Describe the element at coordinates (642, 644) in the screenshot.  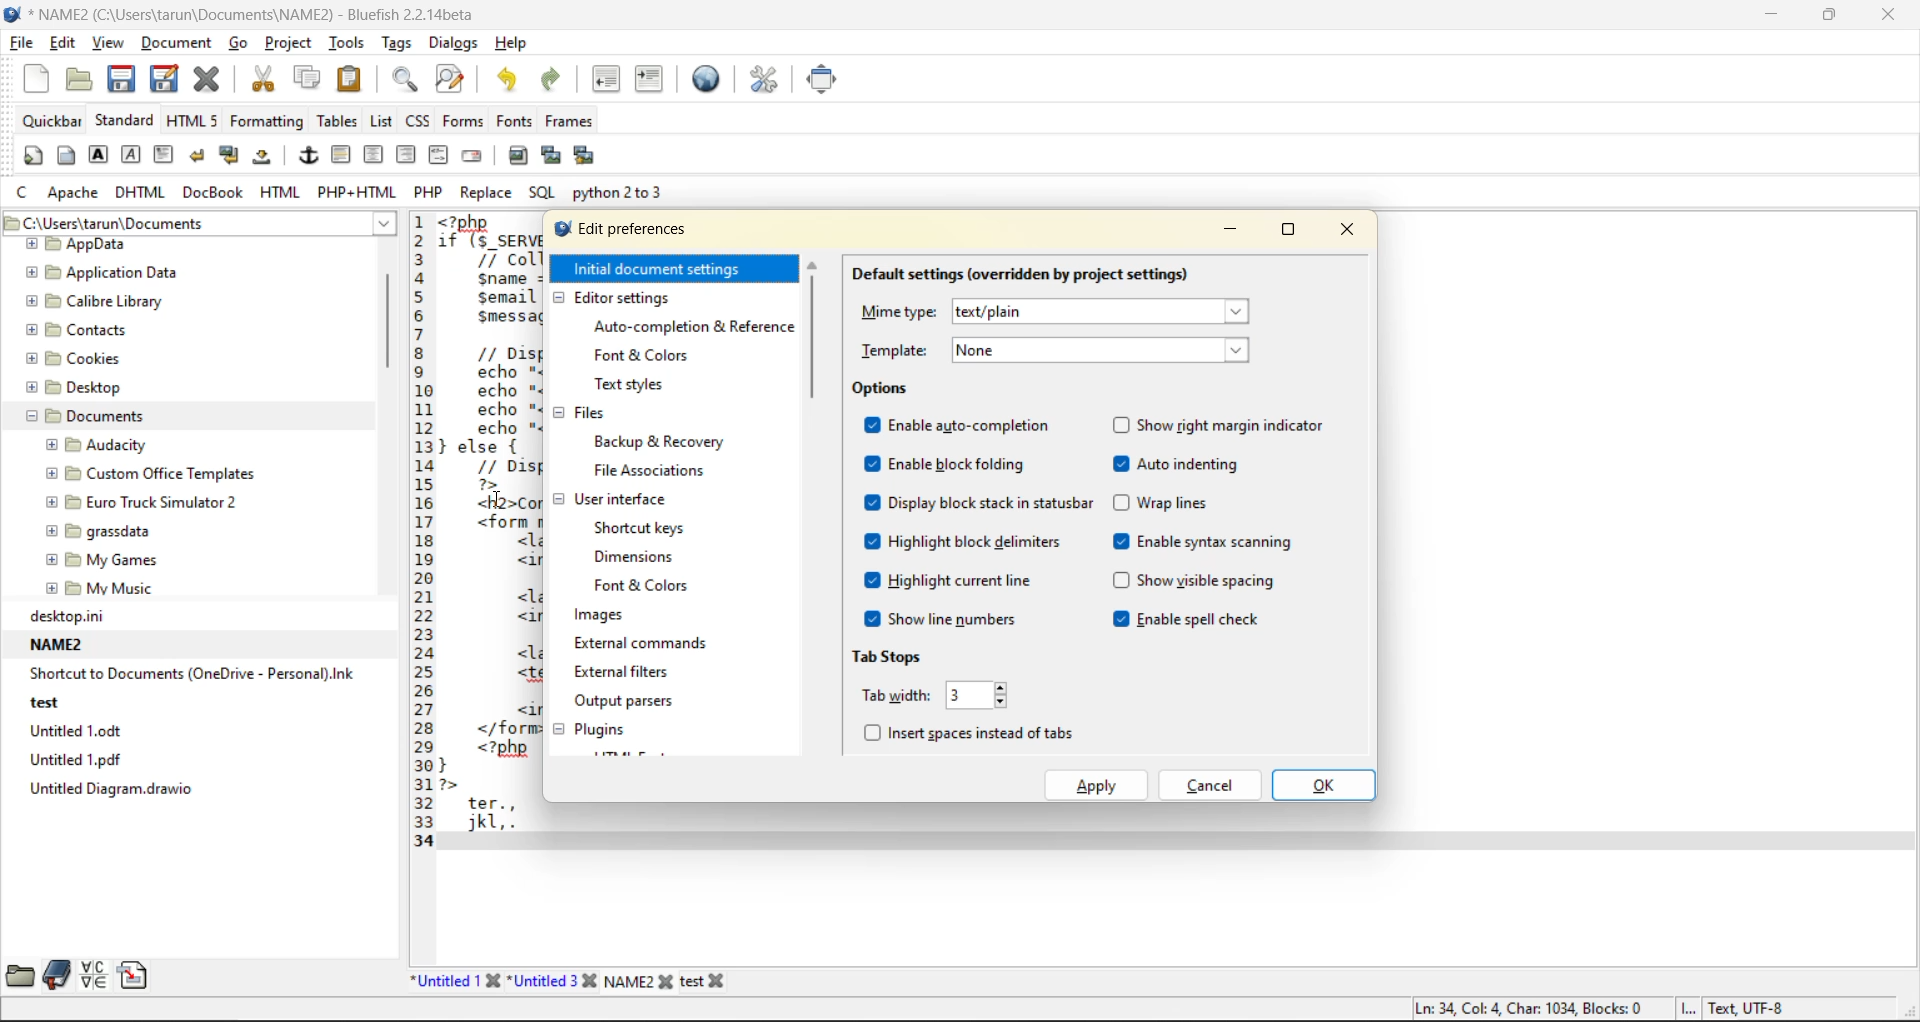
I see `external commands` at that location.